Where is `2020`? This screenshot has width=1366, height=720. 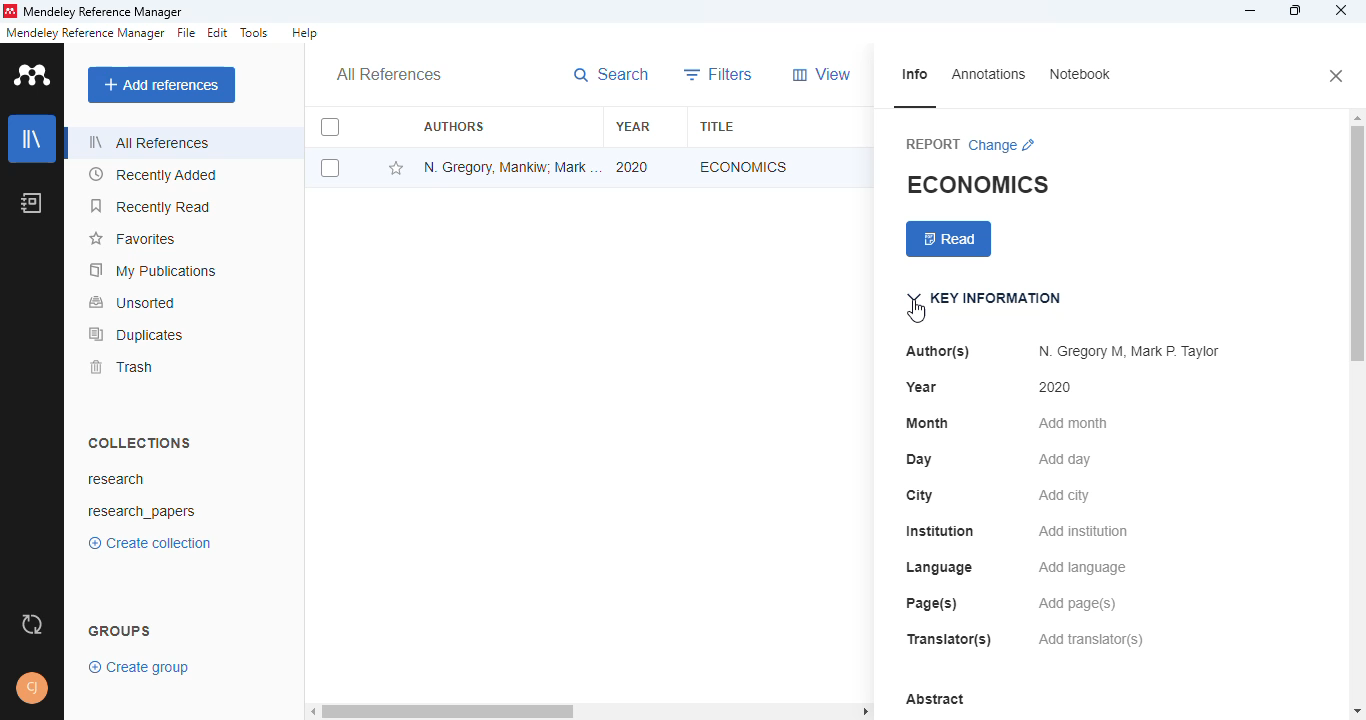 2020 is located at coordinates (633, 166).